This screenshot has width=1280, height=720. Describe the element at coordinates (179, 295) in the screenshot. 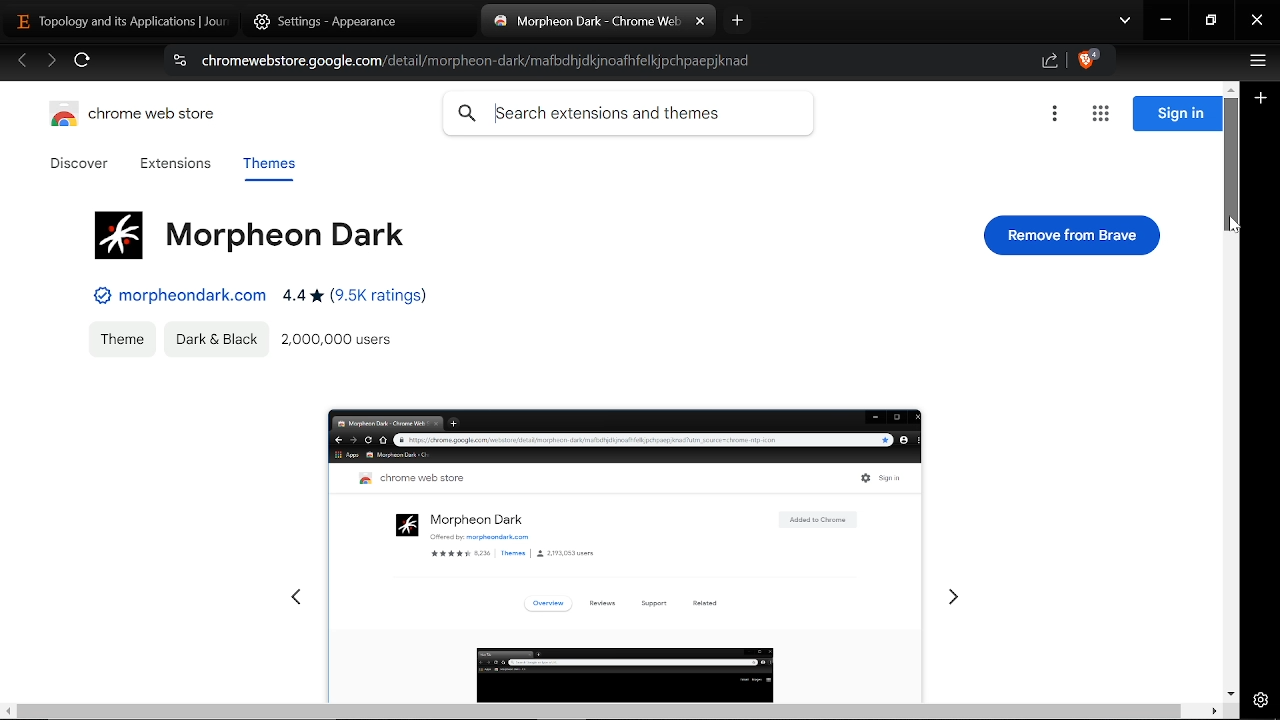

I see `Cite name` at that location.